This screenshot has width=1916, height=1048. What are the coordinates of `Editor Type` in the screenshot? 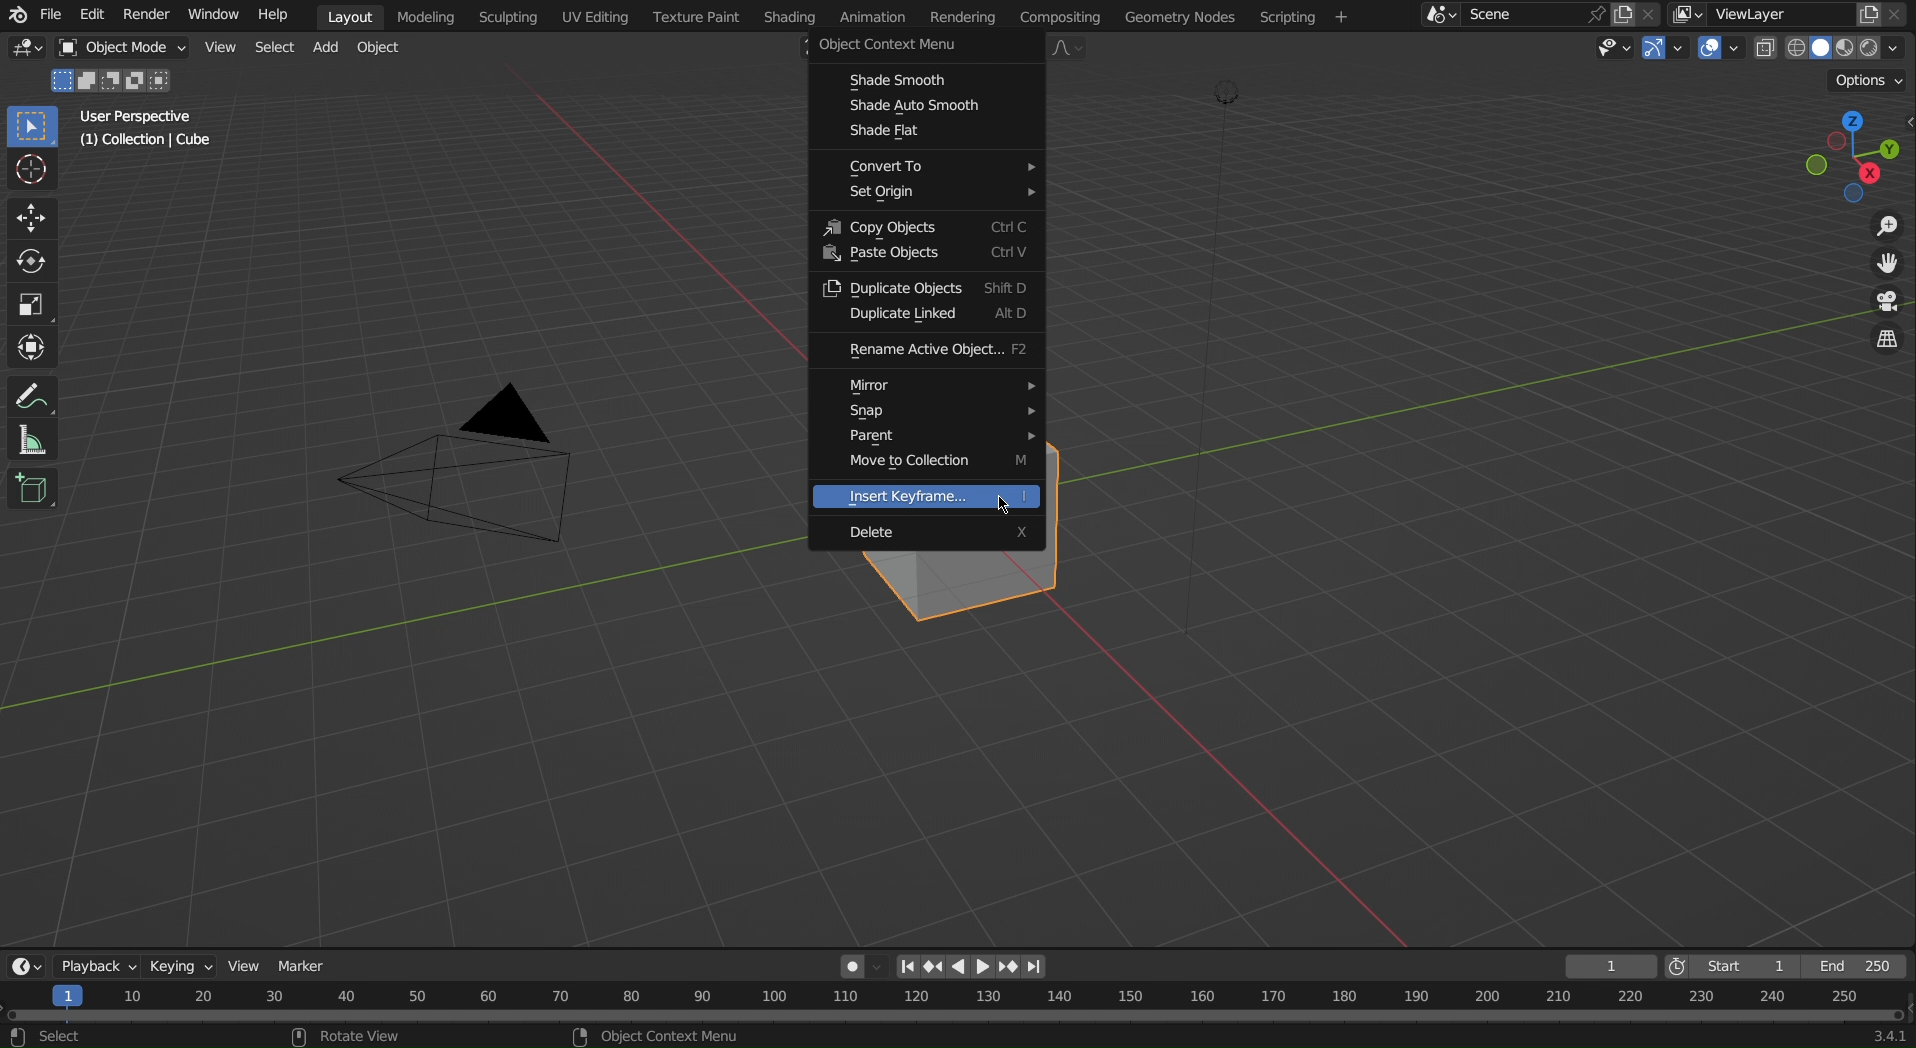 It's located at (26, 967).